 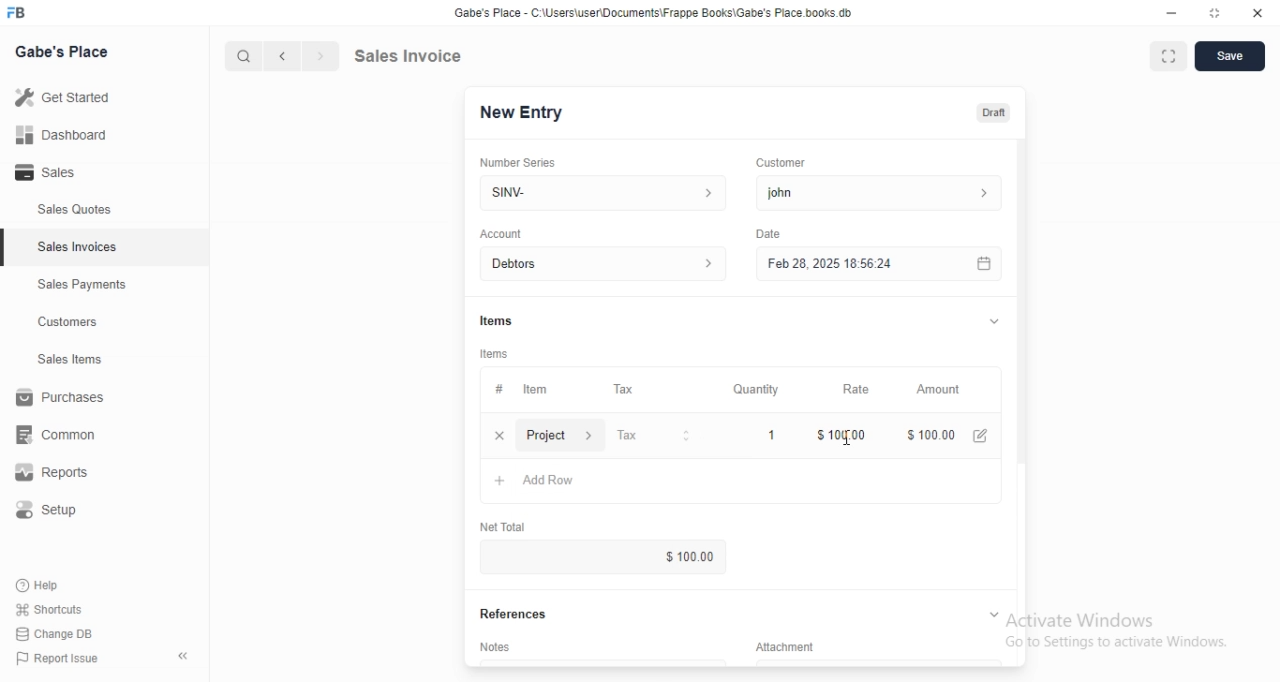 What do you see at coordinates (602, 191) in the screenshot?
I see `SINV-` at bounding box center [602, 191].